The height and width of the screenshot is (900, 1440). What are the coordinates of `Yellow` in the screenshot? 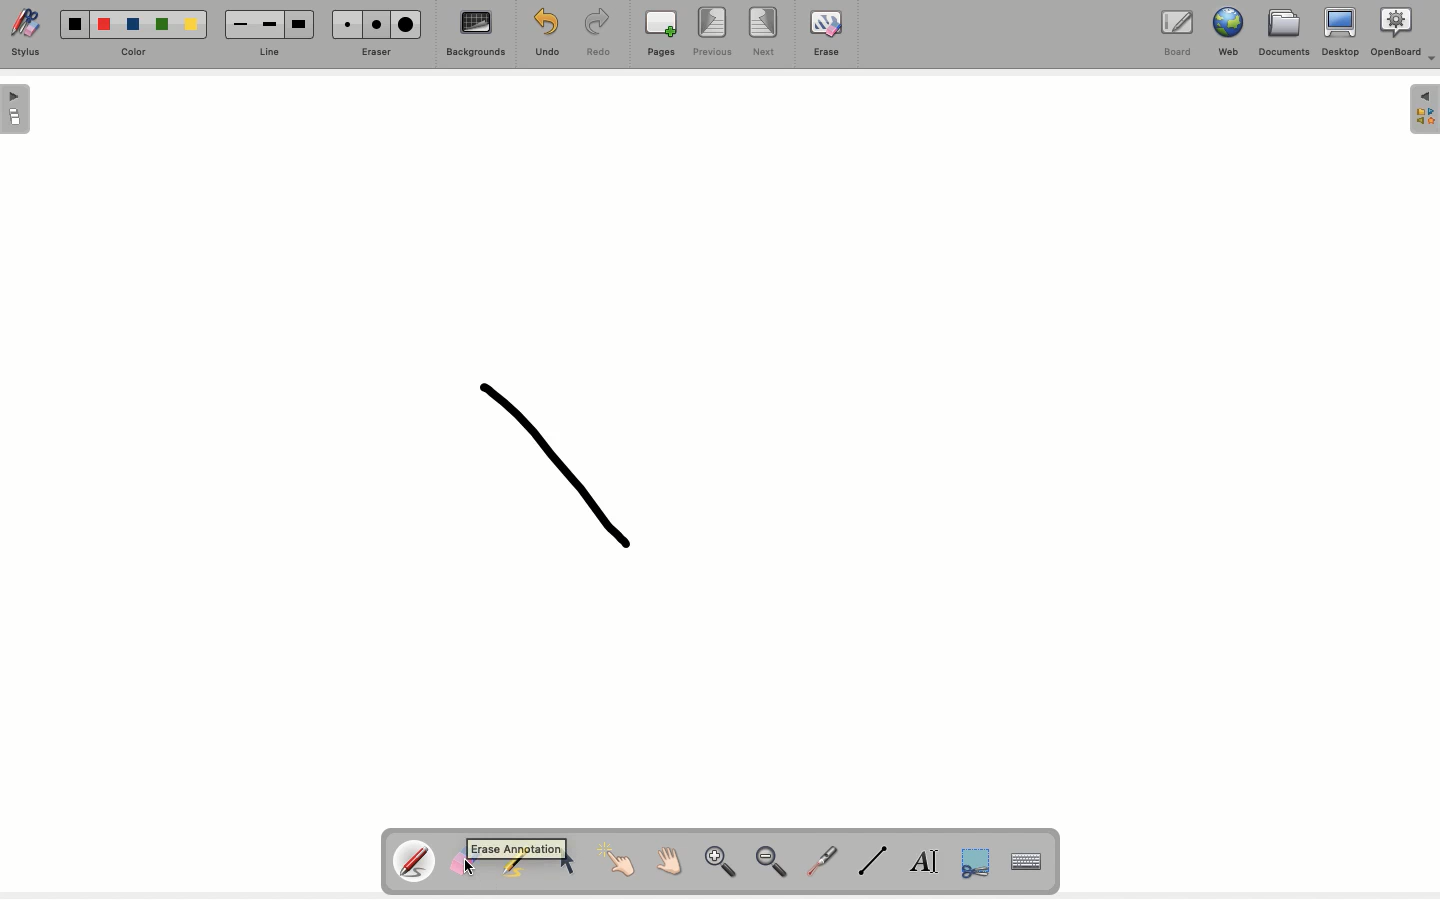 It's located at (194, 27).